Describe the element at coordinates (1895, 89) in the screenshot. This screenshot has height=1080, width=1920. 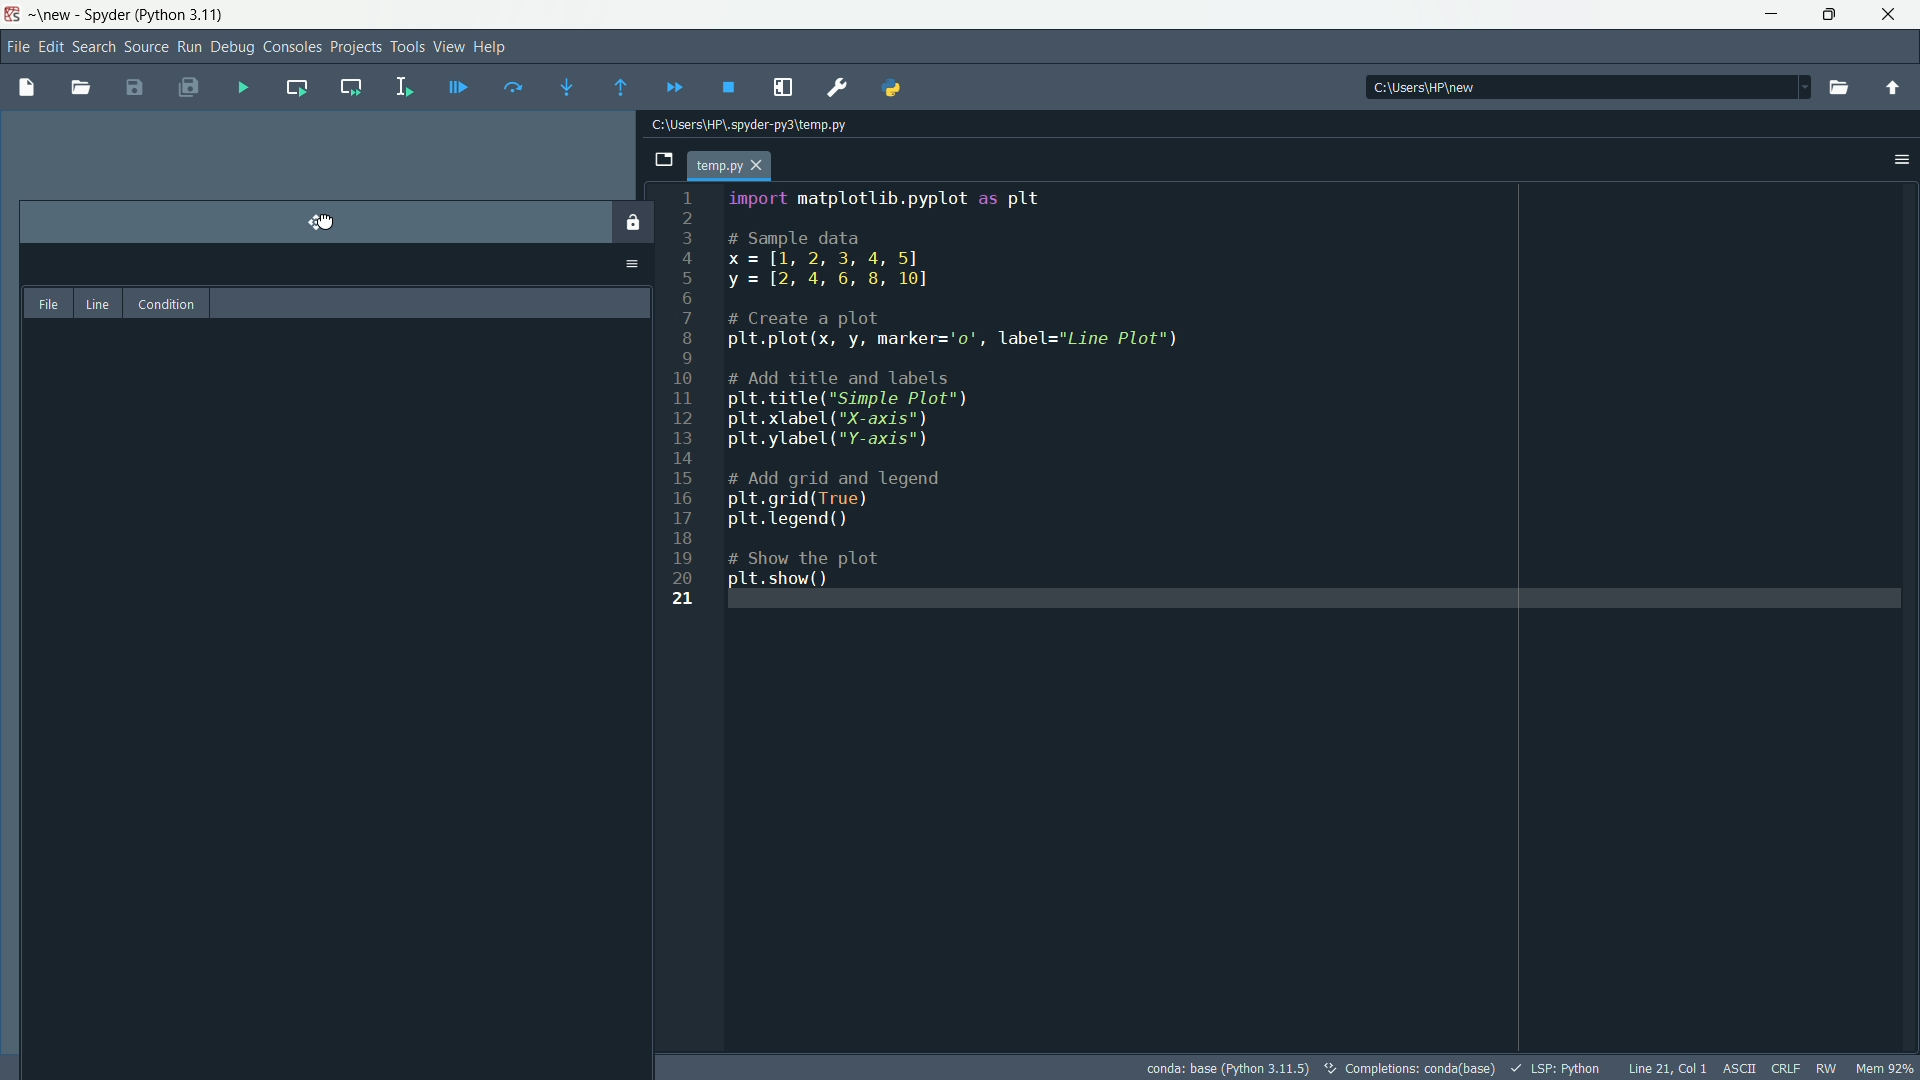
I see `parent directory` at that location.